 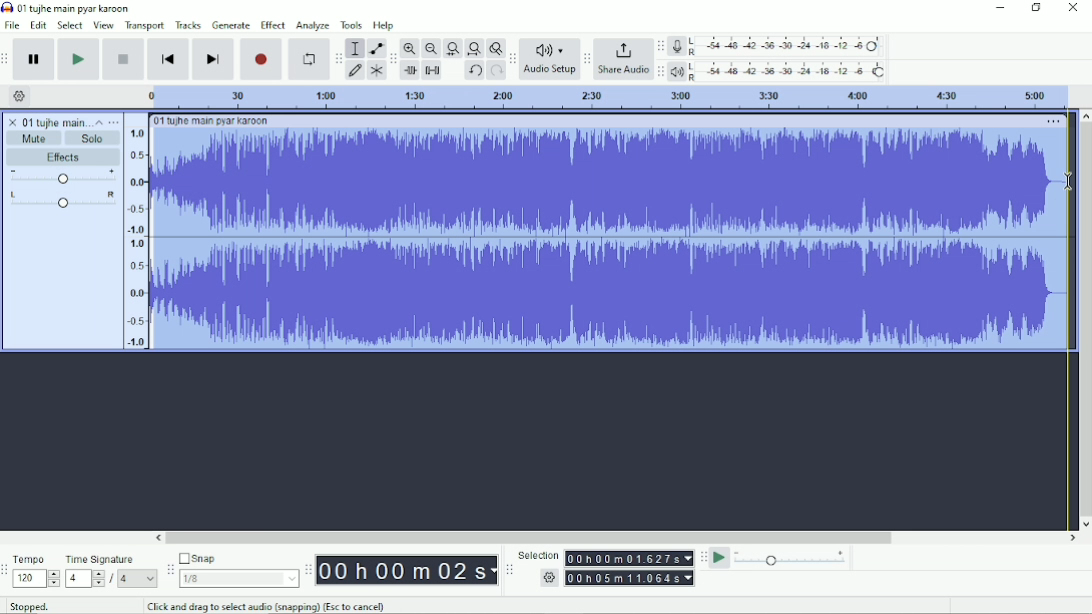 What do you see at coordinates (63, 200) in the screenshot?
I see `Pan` at bounding box center [63, 200].